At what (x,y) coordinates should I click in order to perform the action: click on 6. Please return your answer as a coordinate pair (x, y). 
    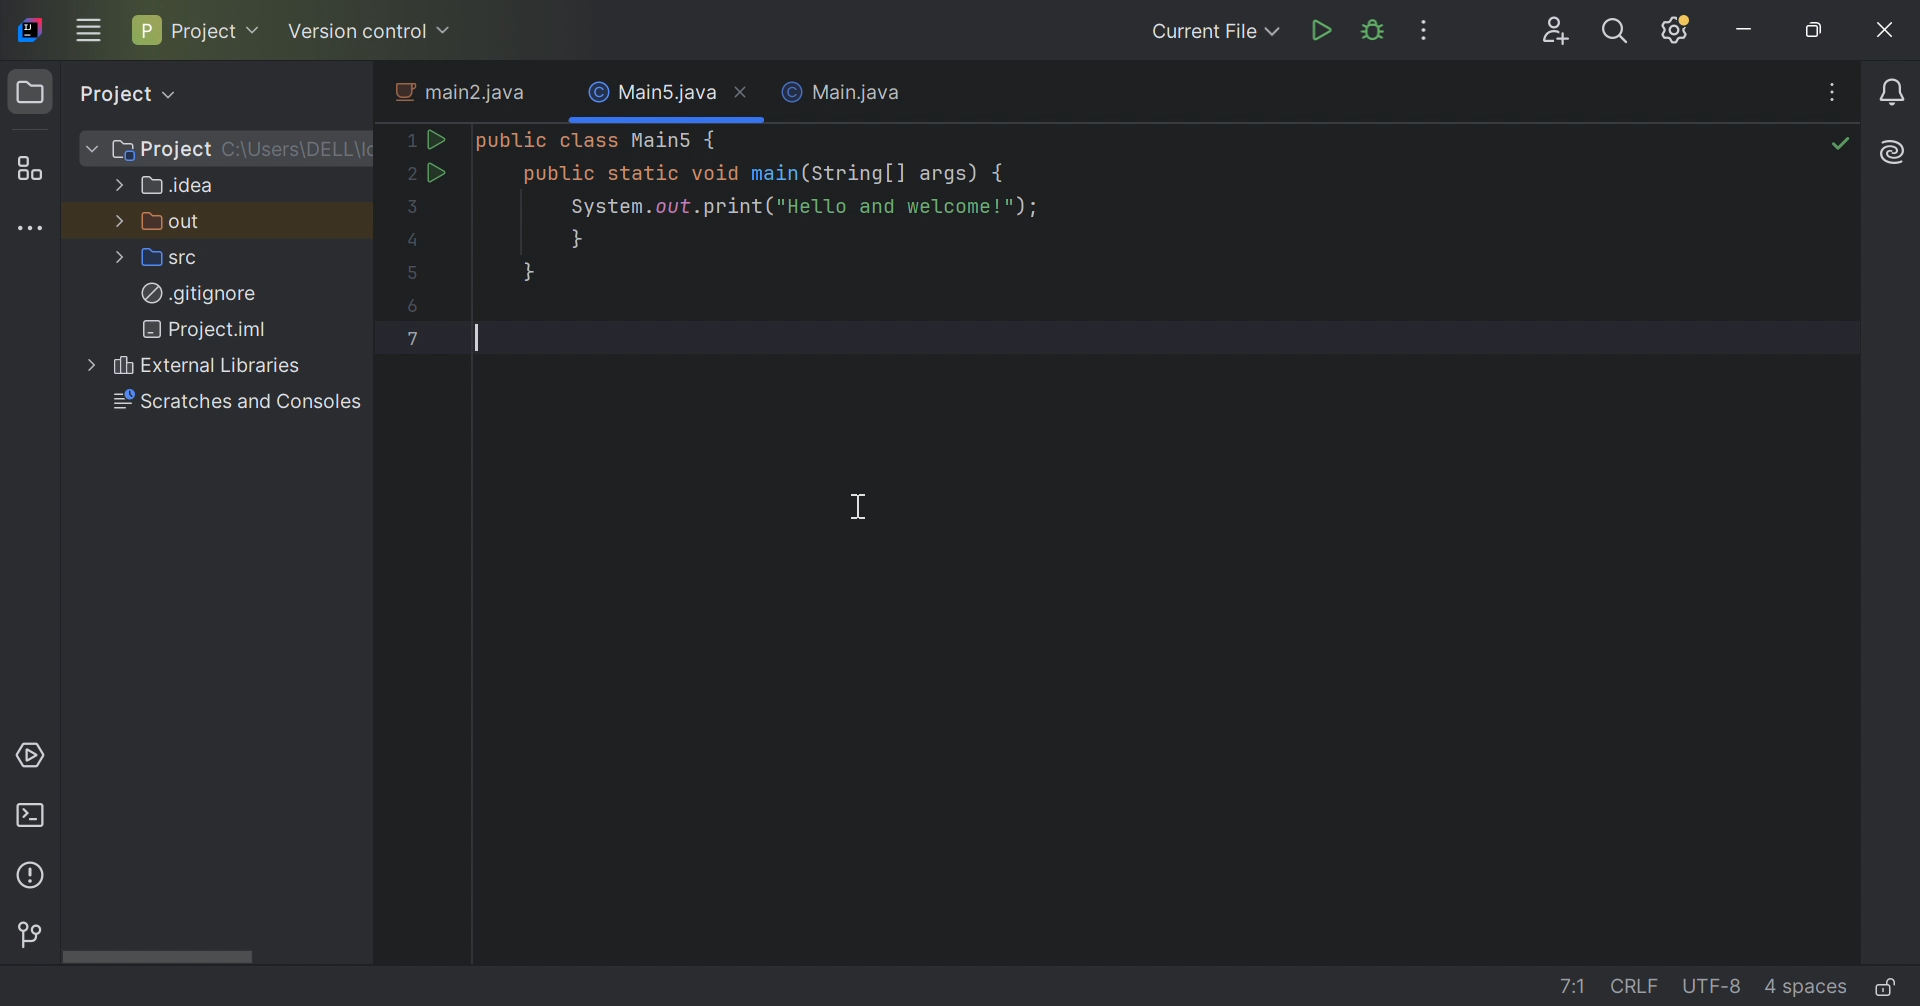
    Looking at the image, I should click on (408, 308).